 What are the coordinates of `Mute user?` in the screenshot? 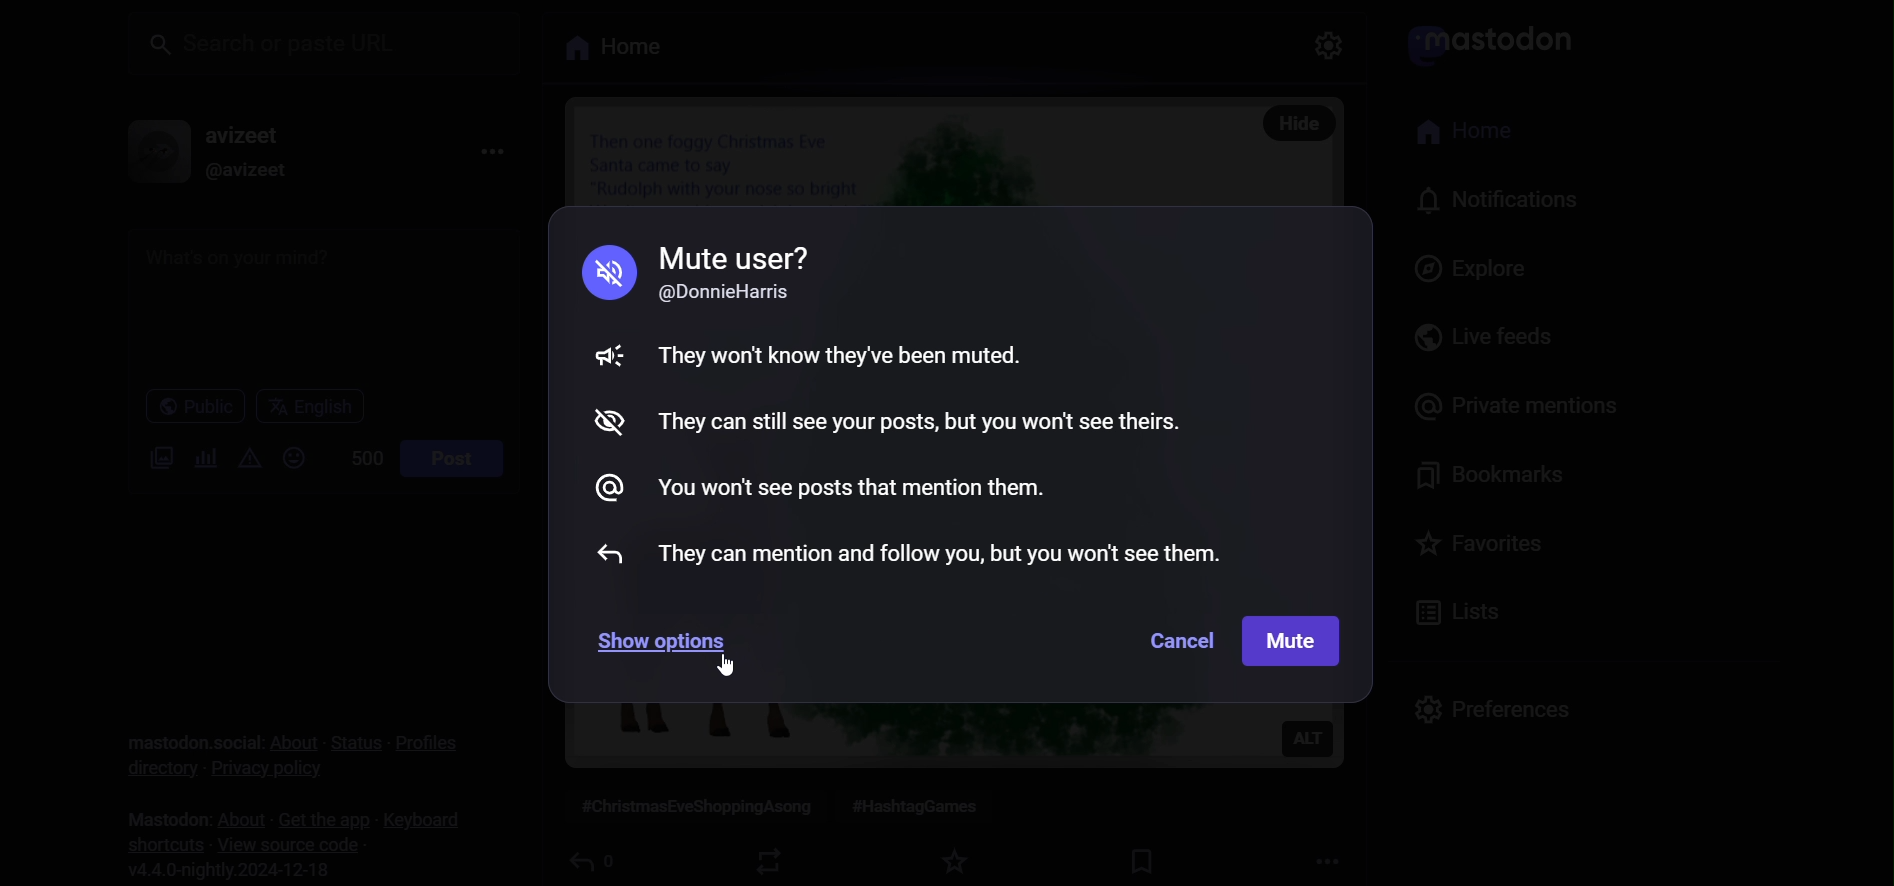 It's located at (734, 255).